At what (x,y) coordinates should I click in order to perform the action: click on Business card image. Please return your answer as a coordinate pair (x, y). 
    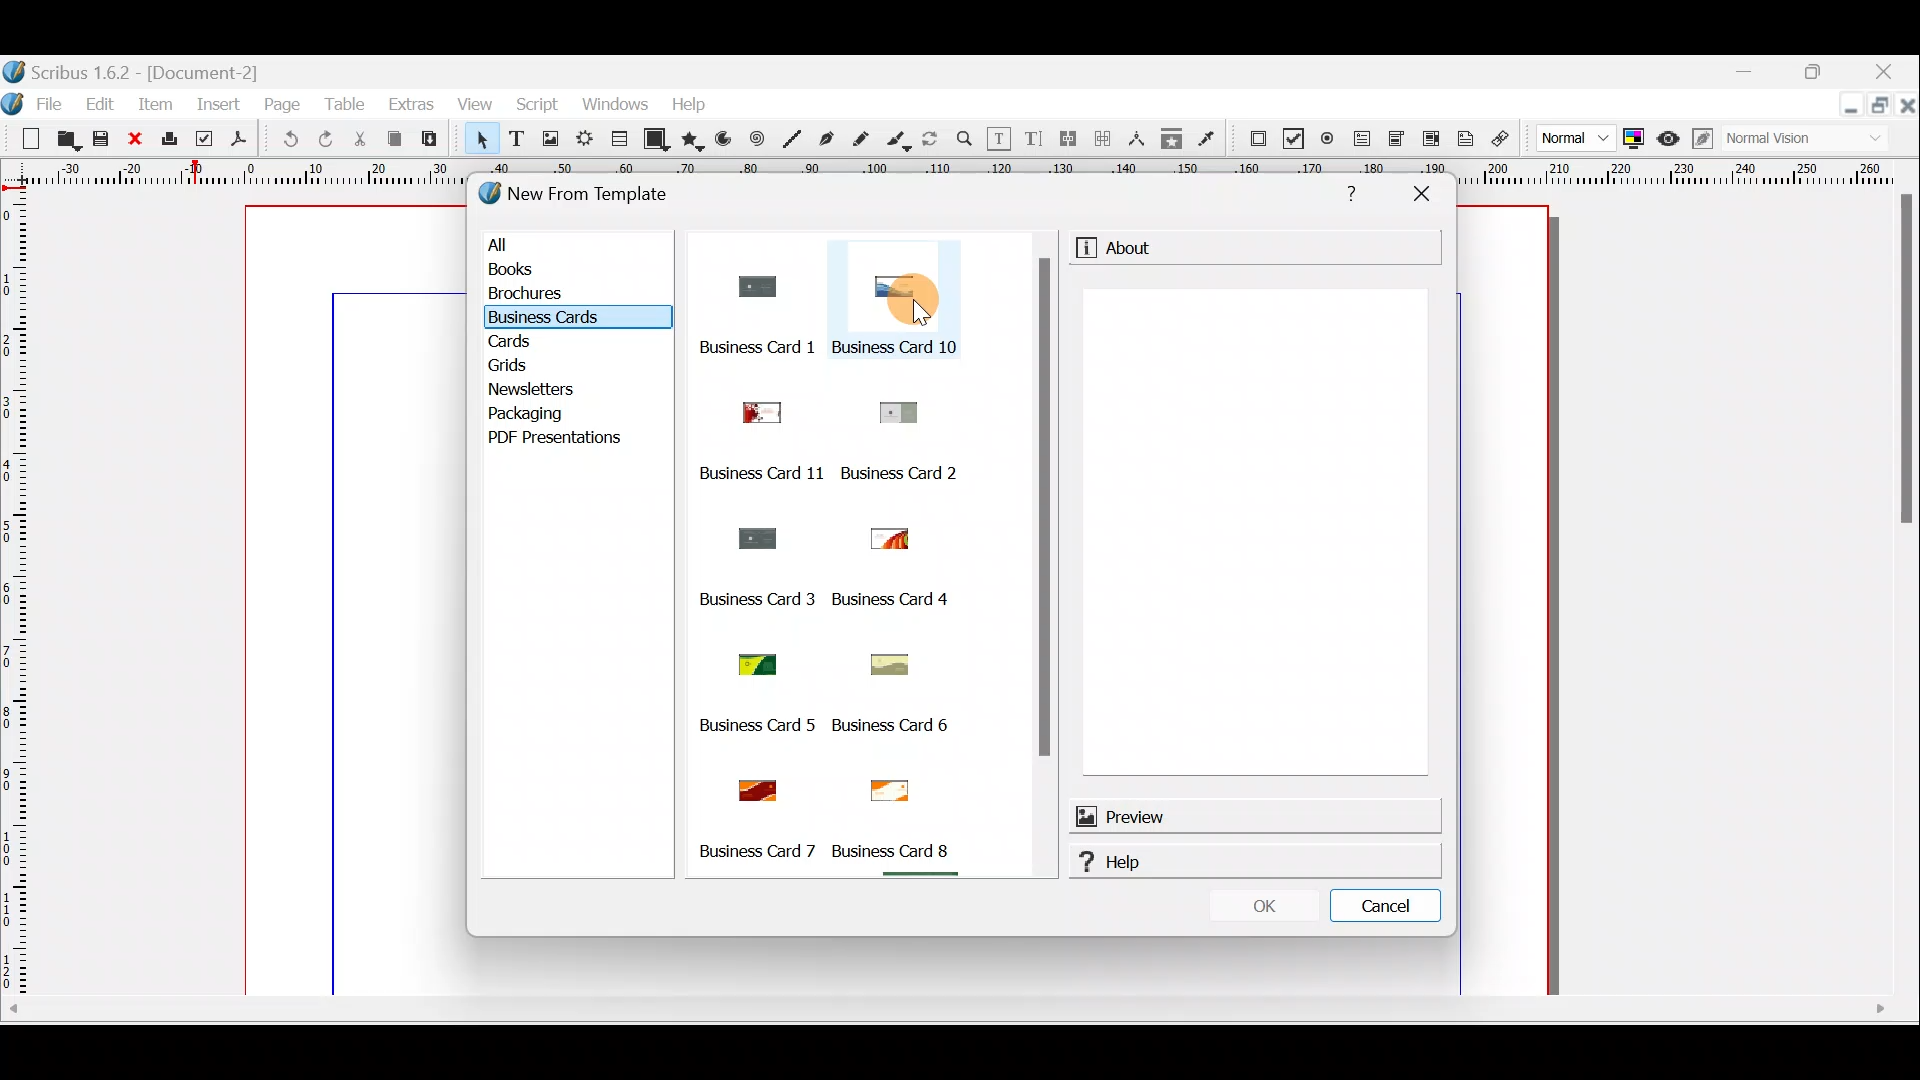
    Looking at the image, I should click on (898, 410).